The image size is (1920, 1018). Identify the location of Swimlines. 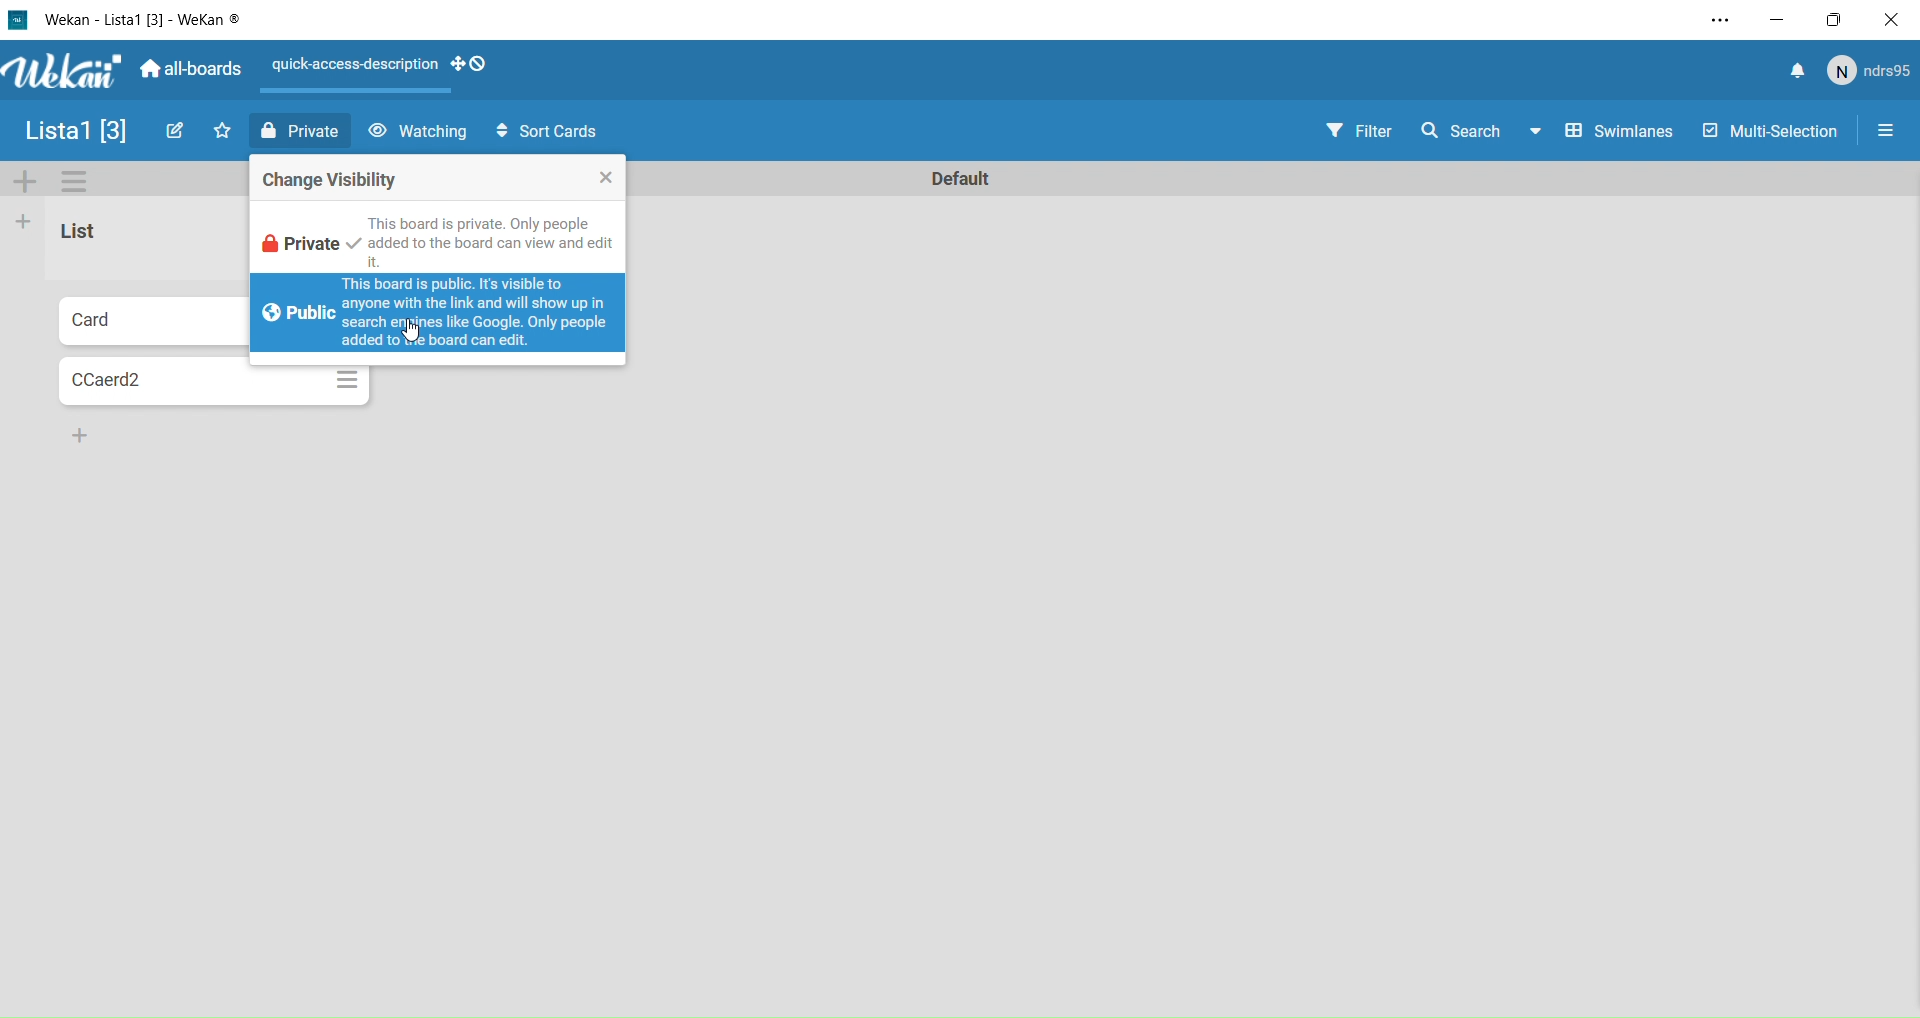
(1618, 134).